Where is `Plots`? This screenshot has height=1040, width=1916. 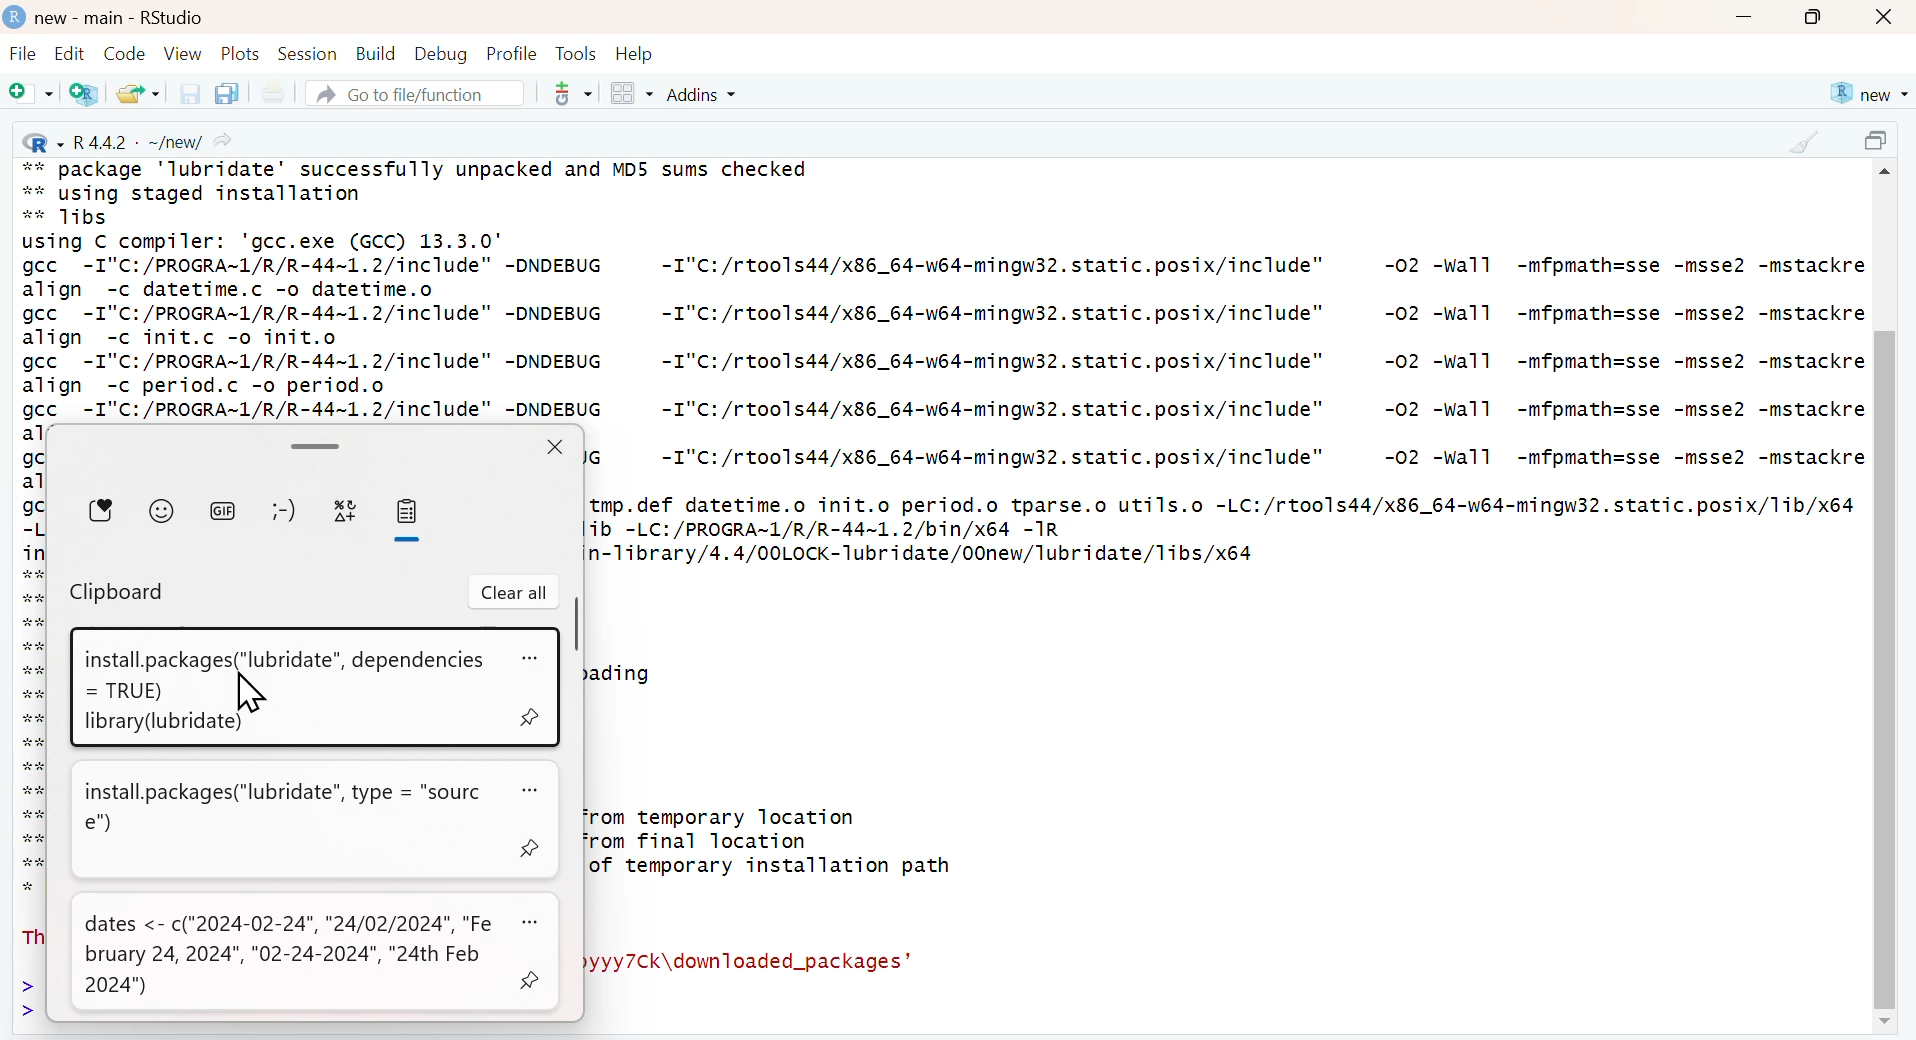
Plots is located at coordinates (241, 53).